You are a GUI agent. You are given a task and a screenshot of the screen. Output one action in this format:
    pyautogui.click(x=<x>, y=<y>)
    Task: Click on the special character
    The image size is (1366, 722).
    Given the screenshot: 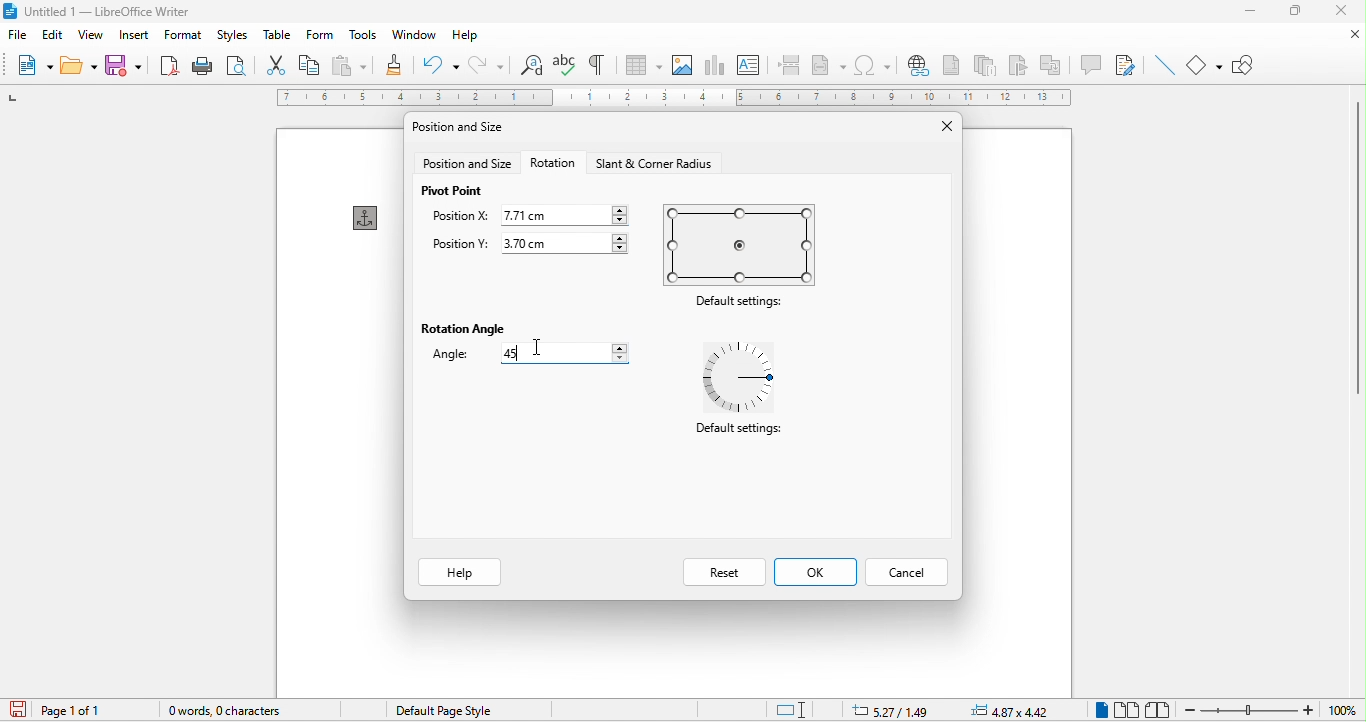 What is the action you would take?
    pyautogui.click(x=875, y=66)
    